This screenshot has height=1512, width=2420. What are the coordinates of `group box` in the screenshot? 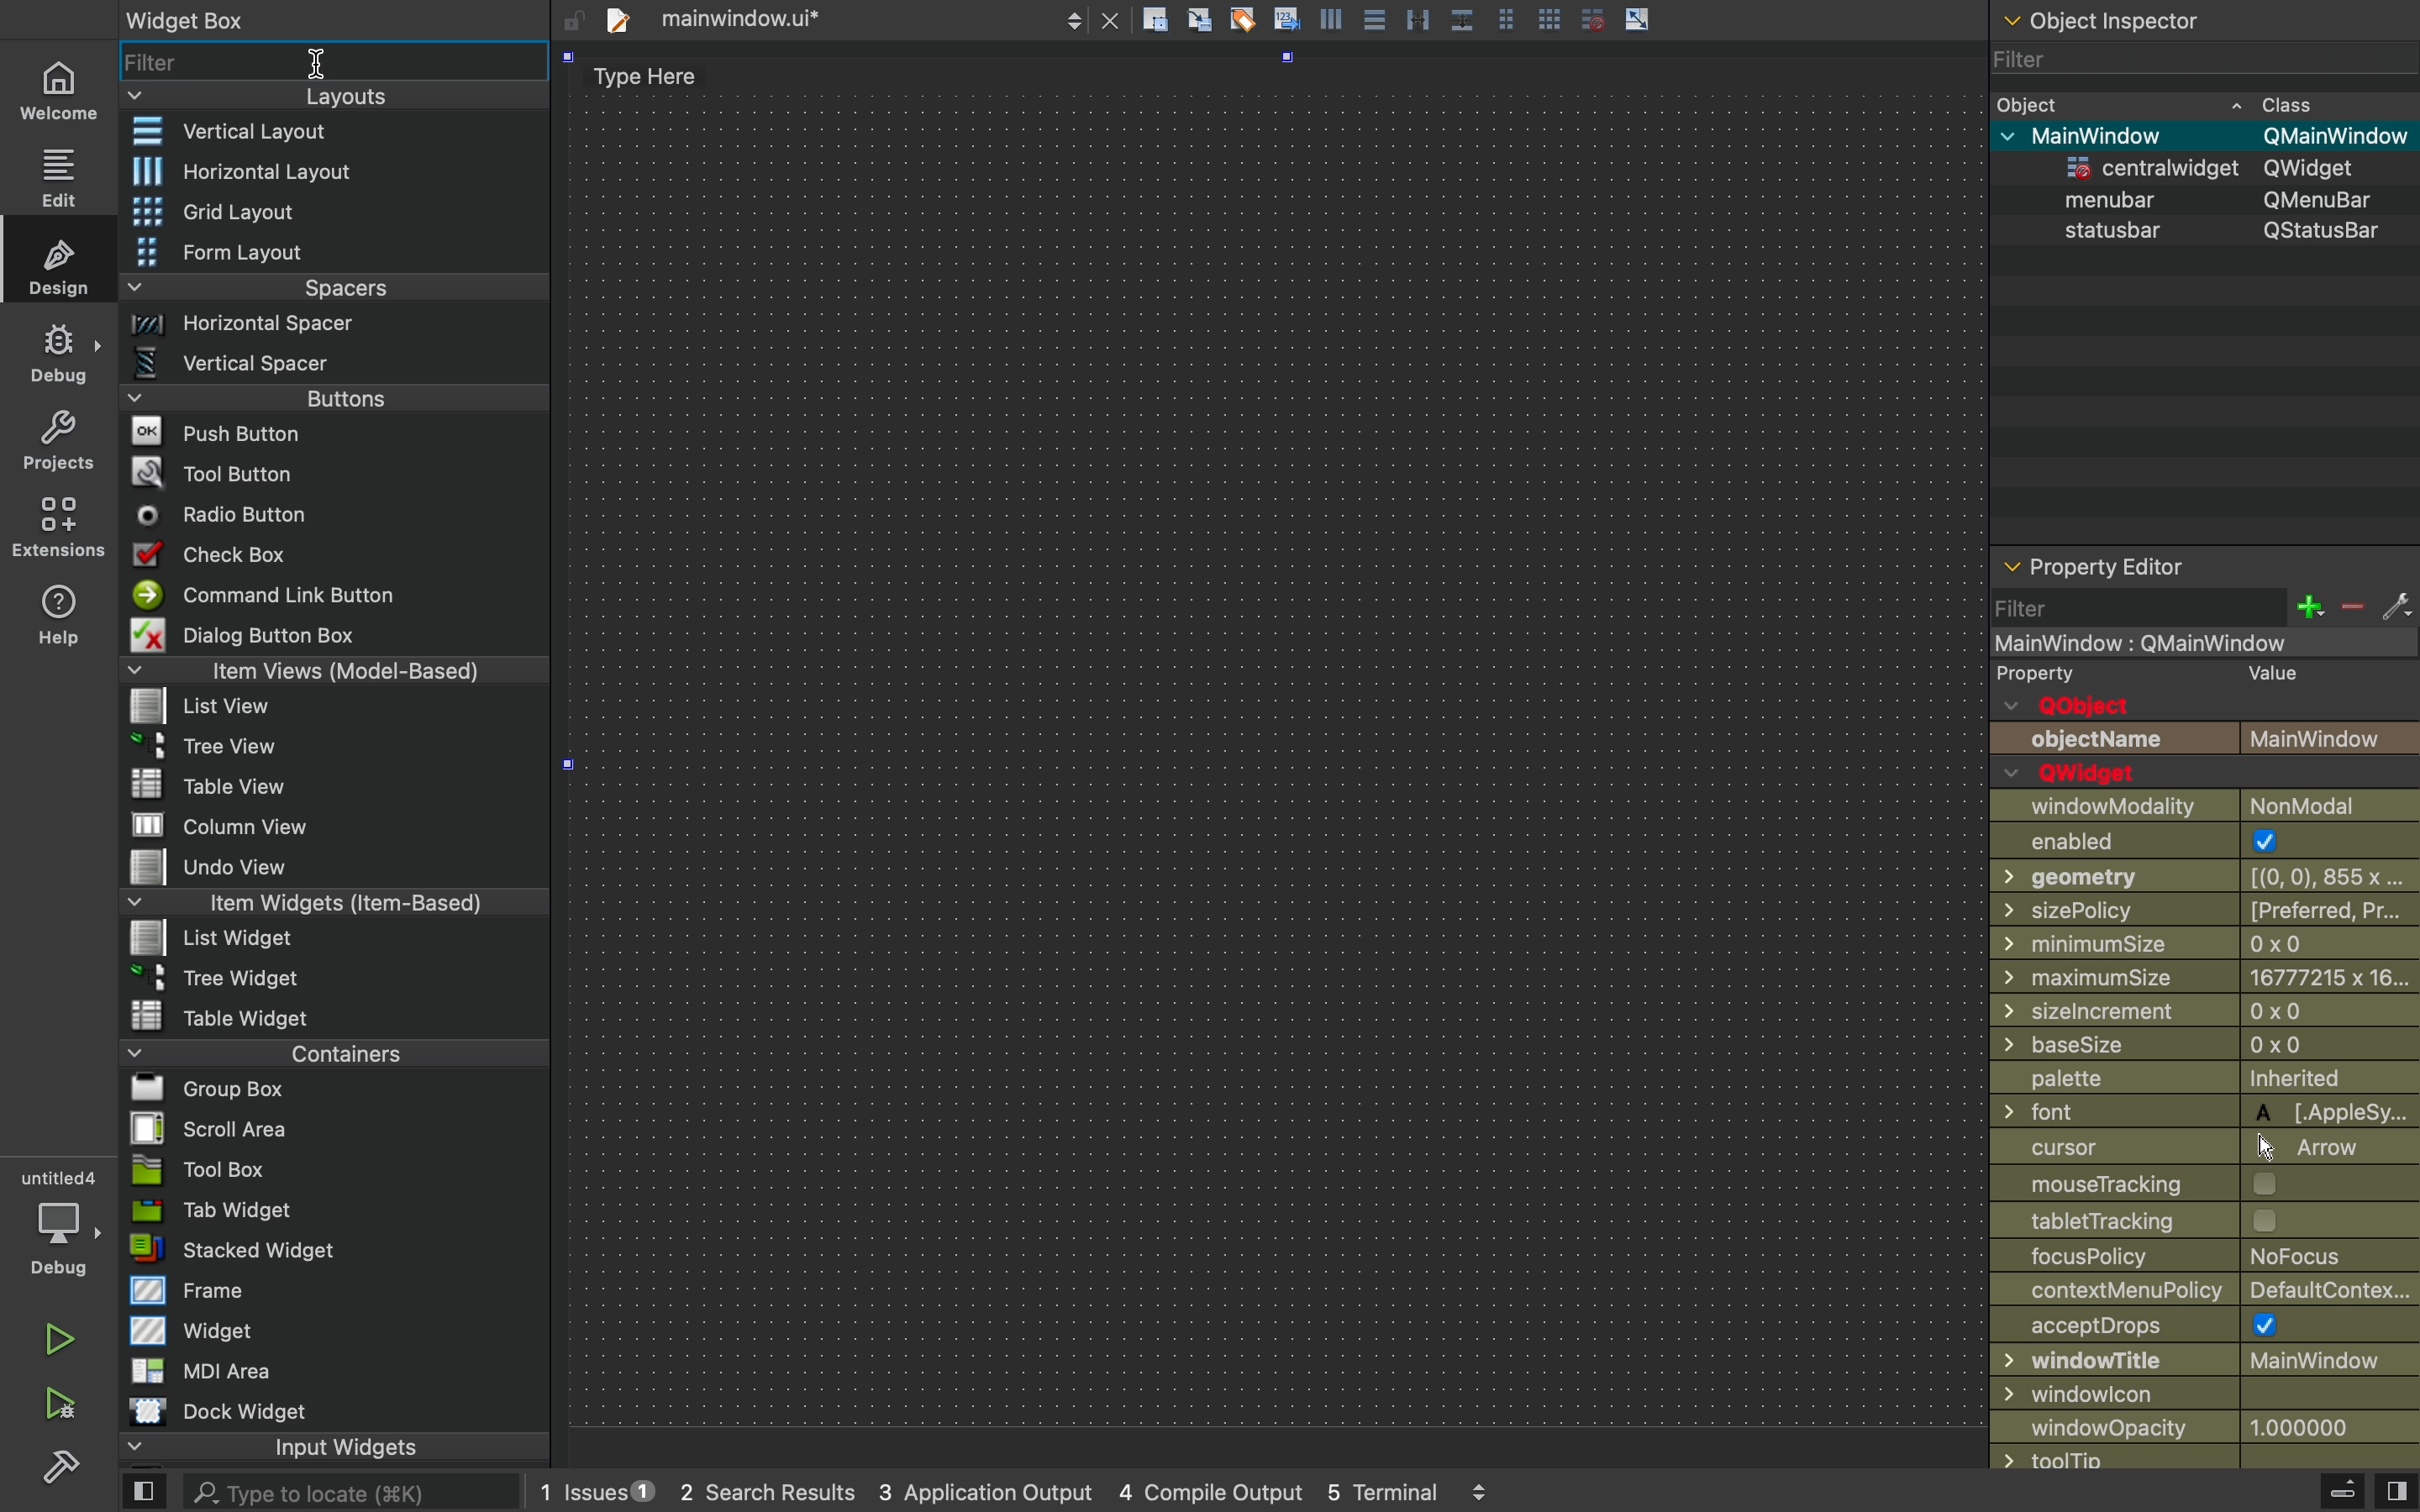 It's located at (335, 1092).